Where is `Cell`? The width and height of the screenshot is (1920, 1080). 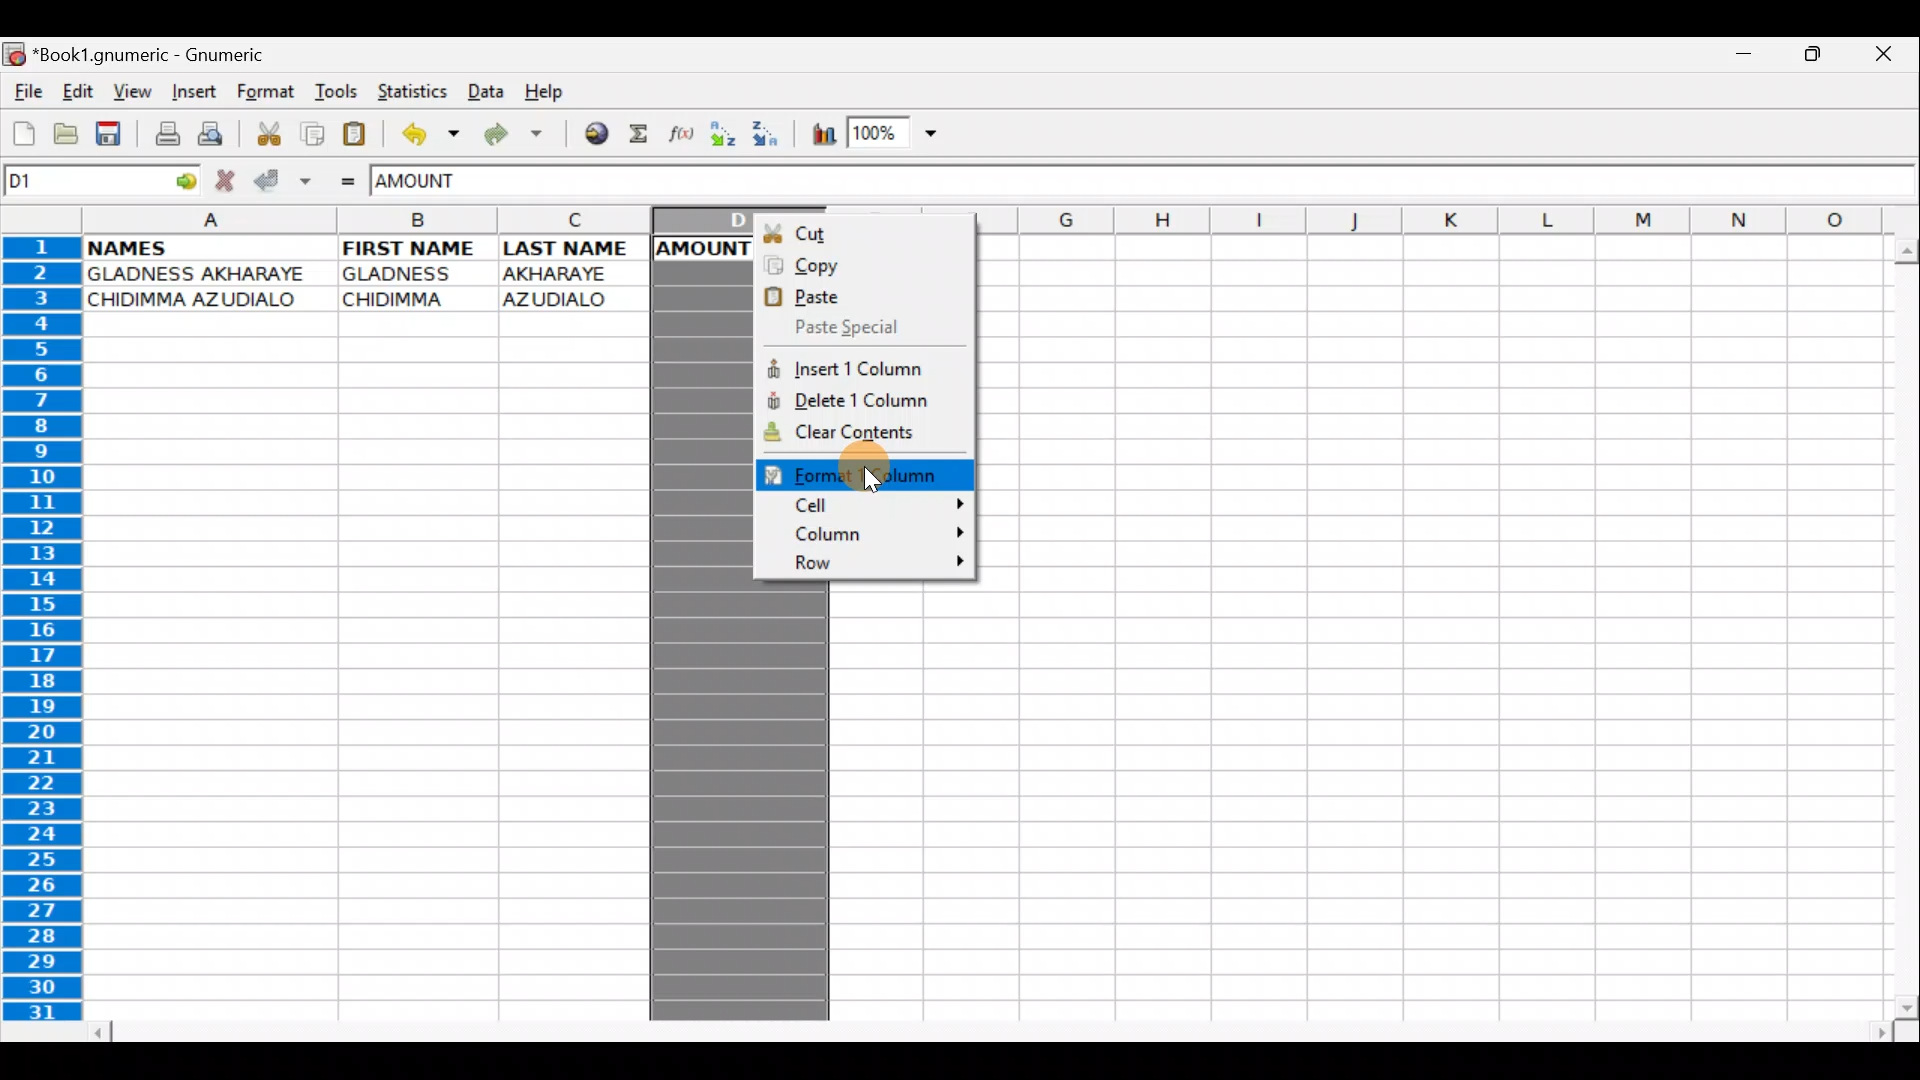
Cell is located at coordinates (871, 505).